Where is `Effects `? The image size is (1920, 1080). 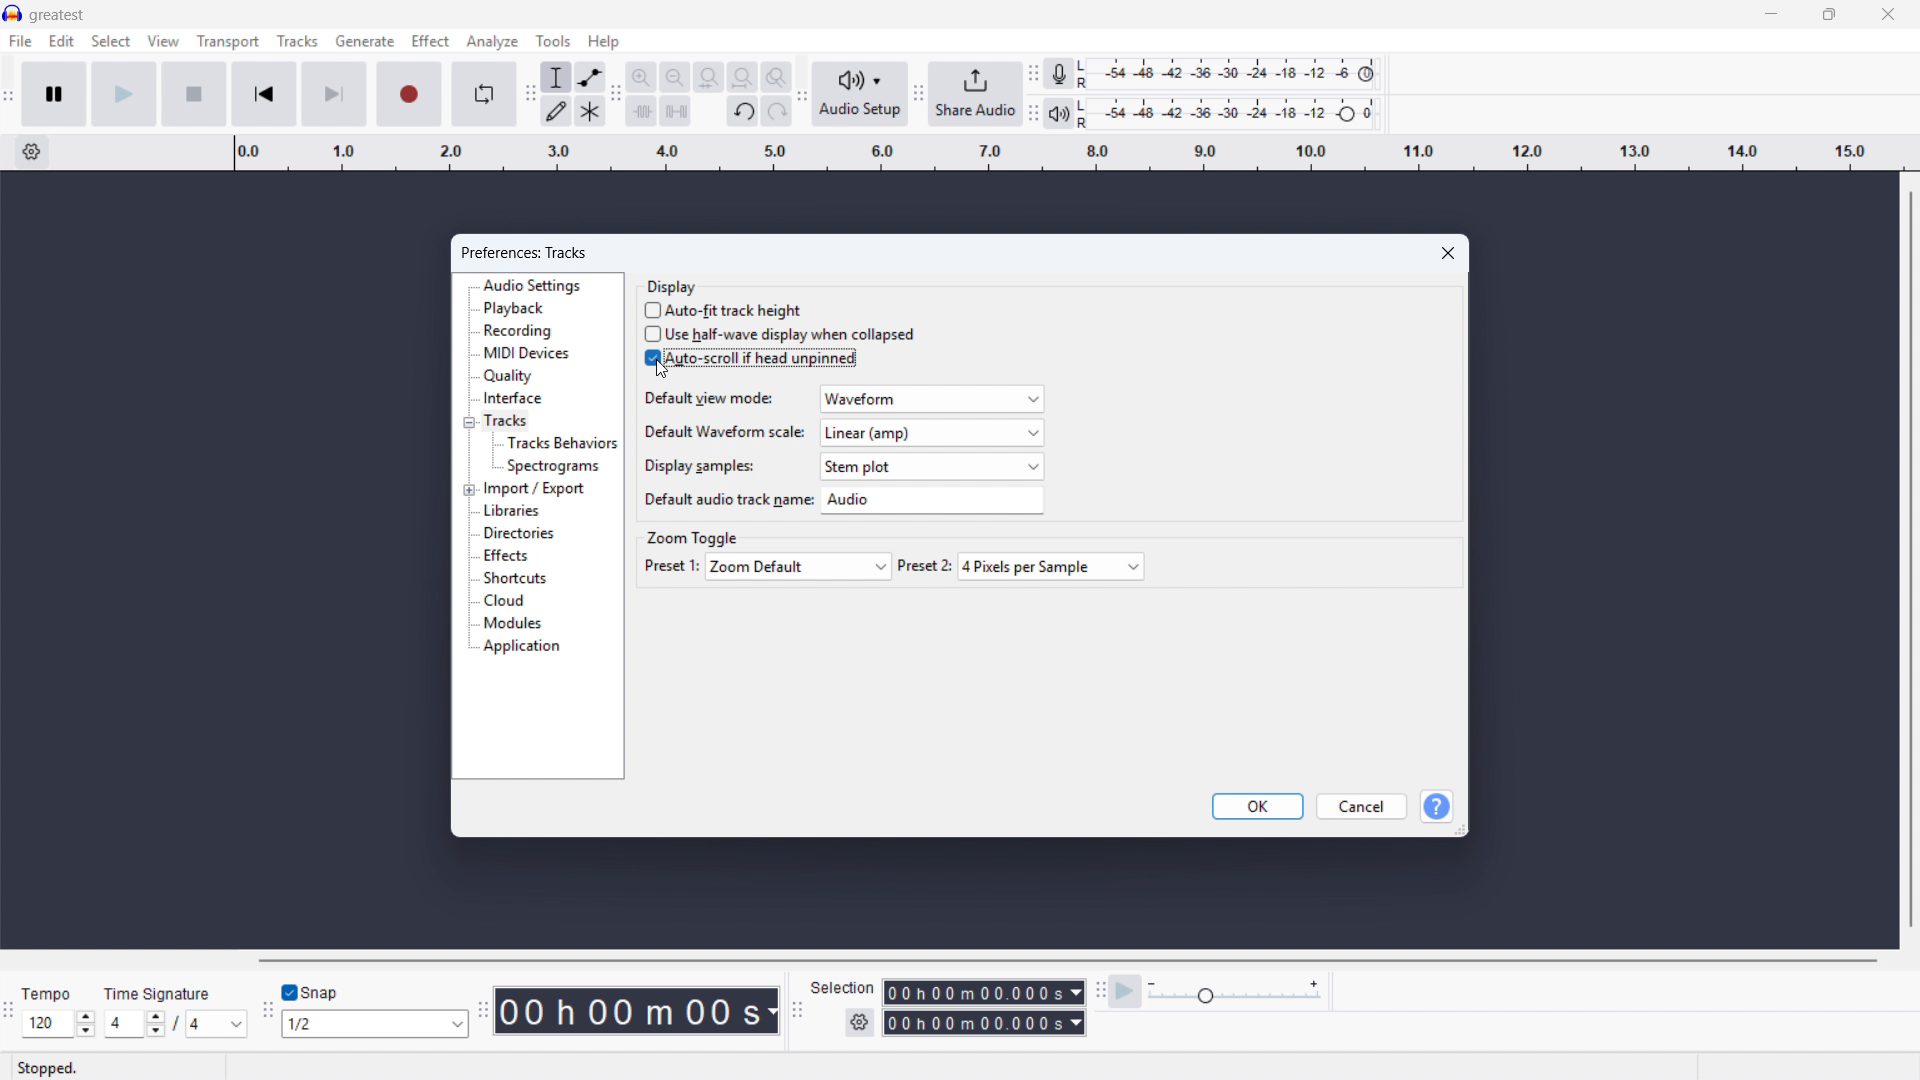
Effects  is located at coordinates (505, 556).